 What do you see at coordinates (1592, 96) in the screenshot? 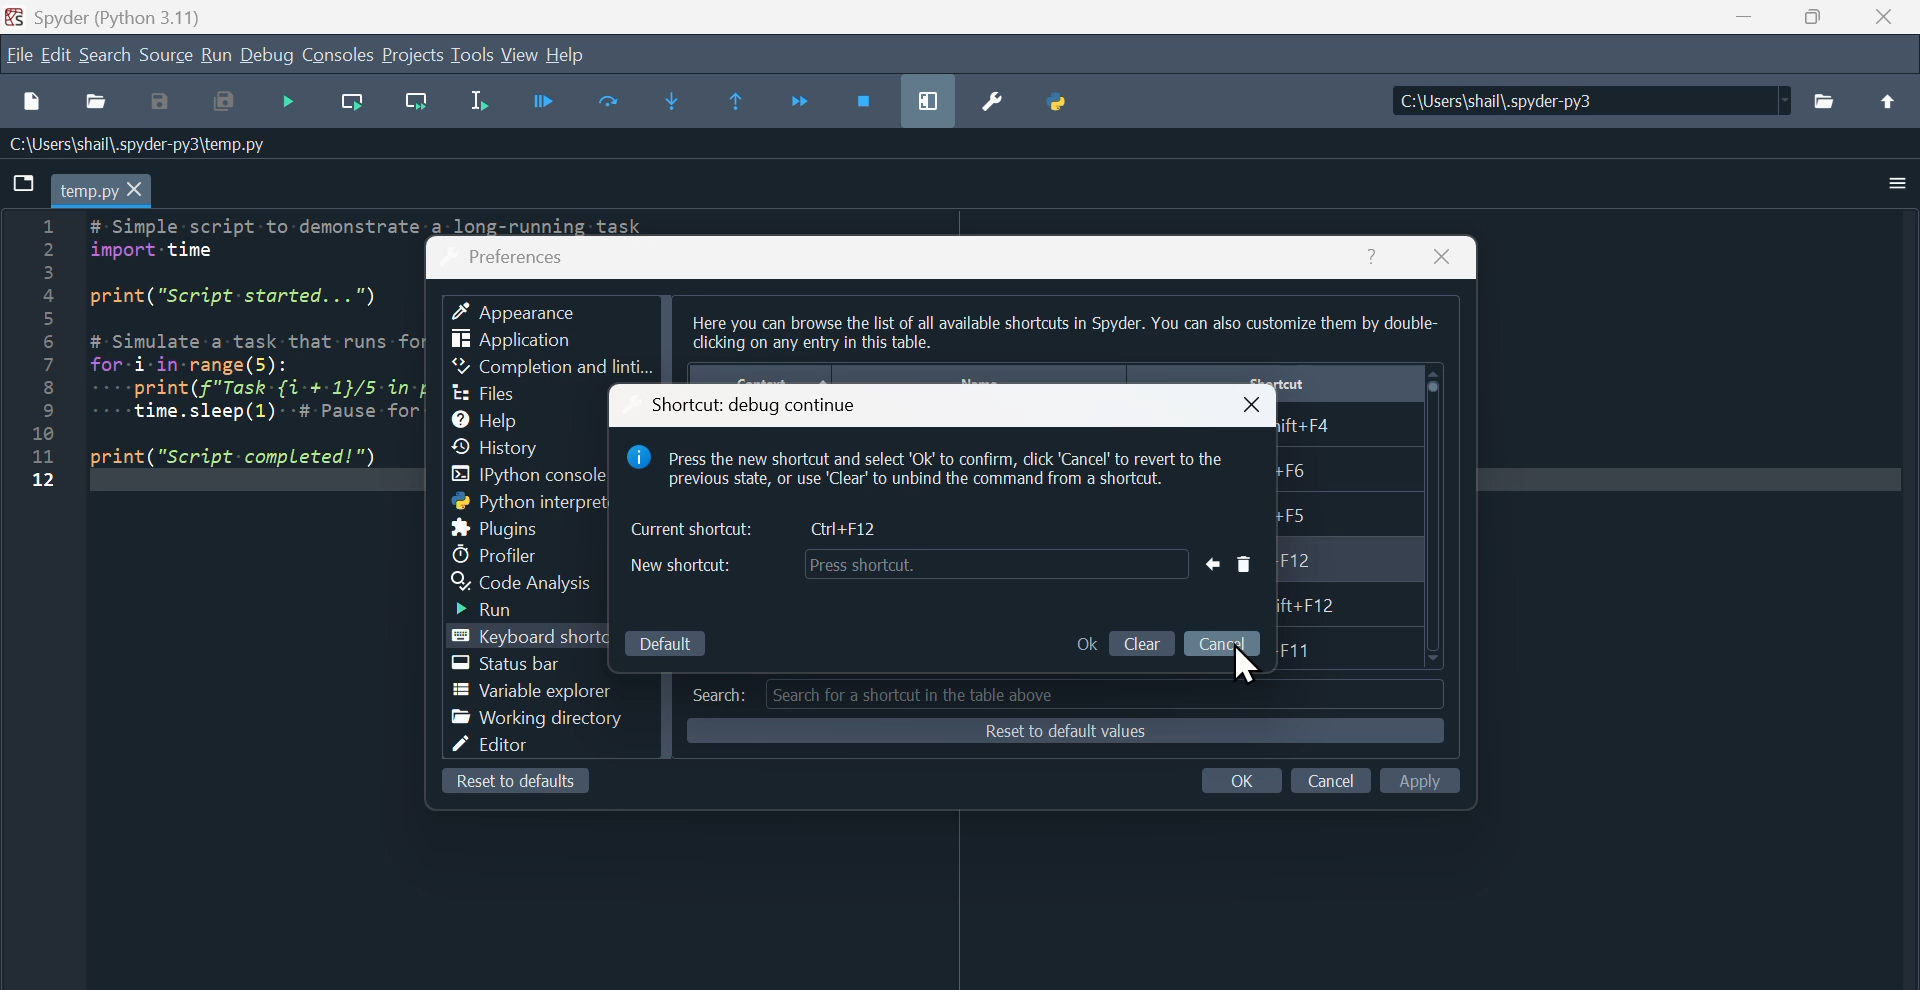
I see `Location of the file` at bounding box center [1592, 96].